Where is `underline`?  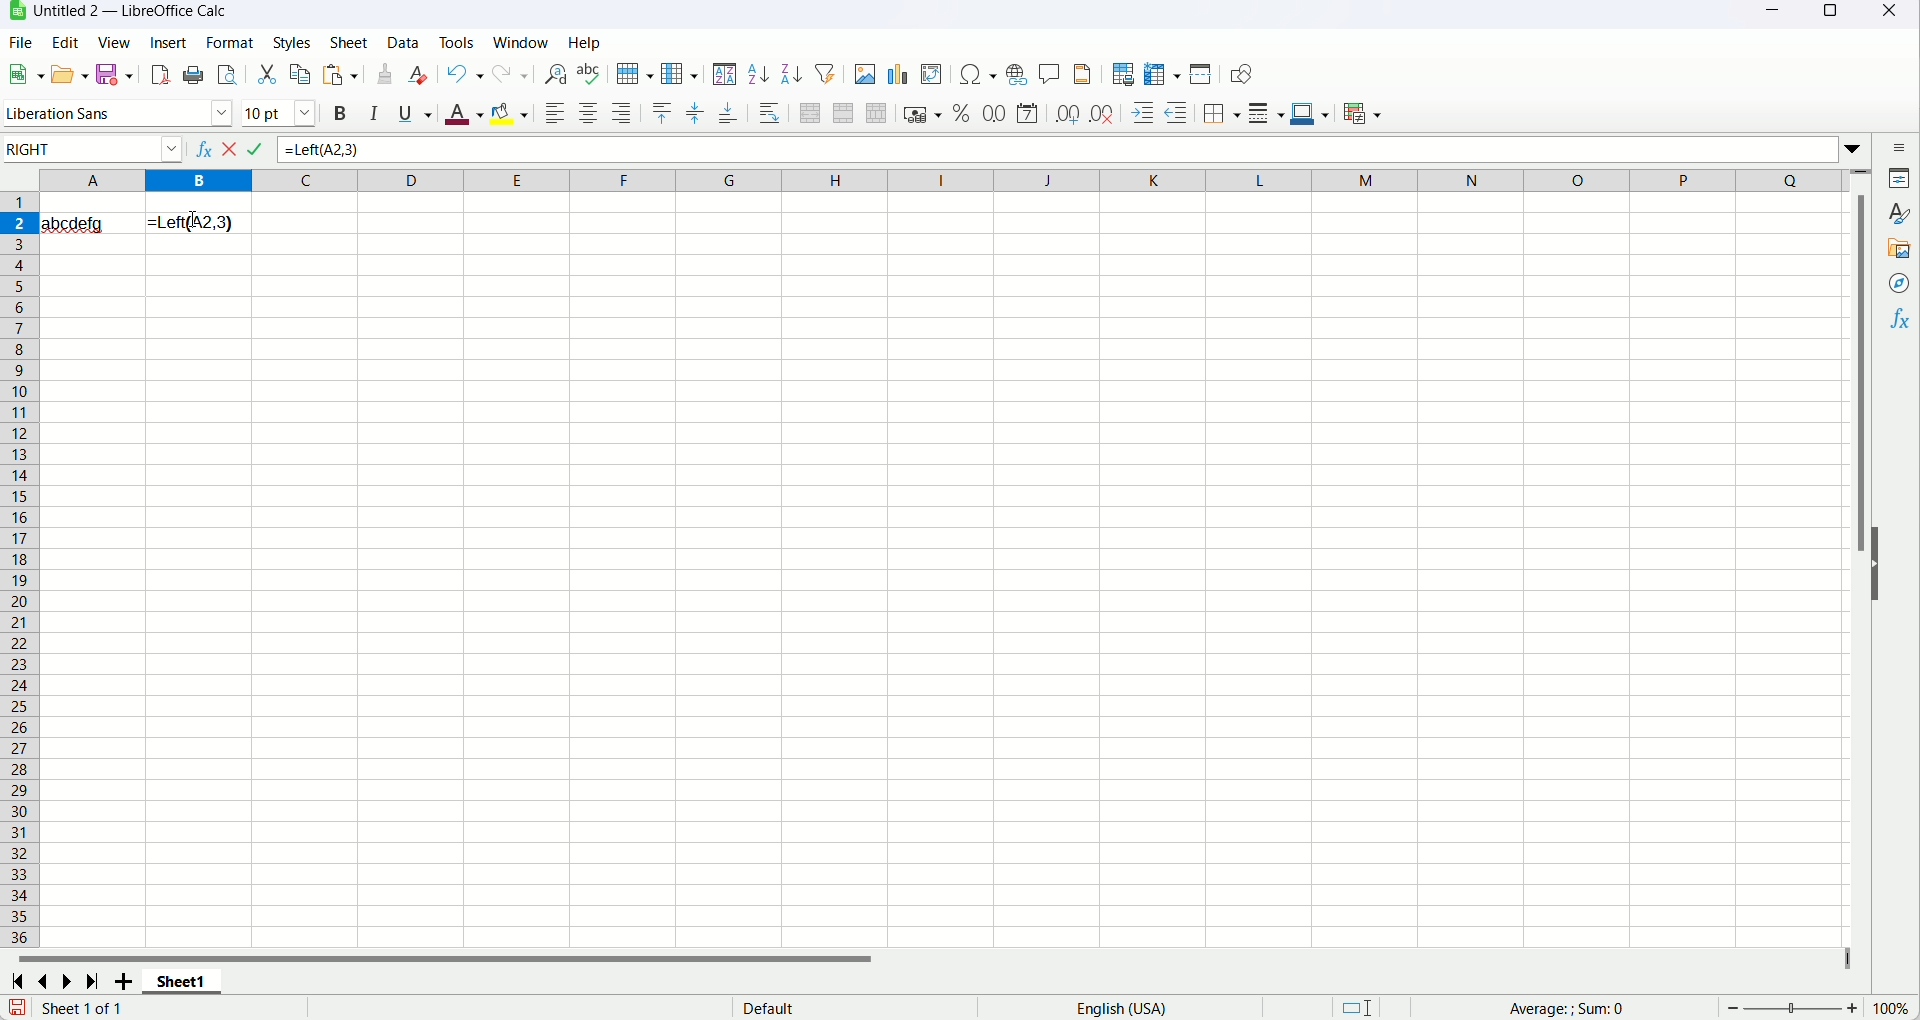
underline is located at coordinates (414, 117).